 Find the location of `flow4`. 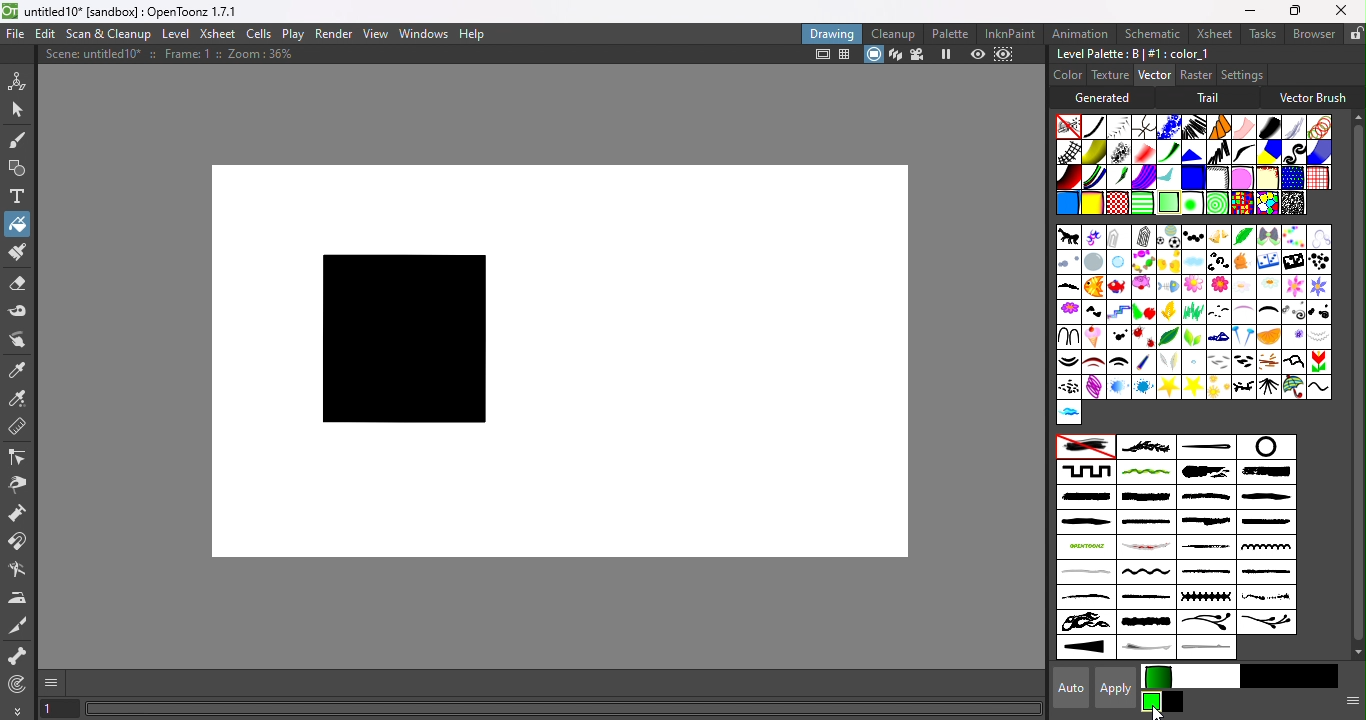

flow4 is located at coordinates (1292, 287).